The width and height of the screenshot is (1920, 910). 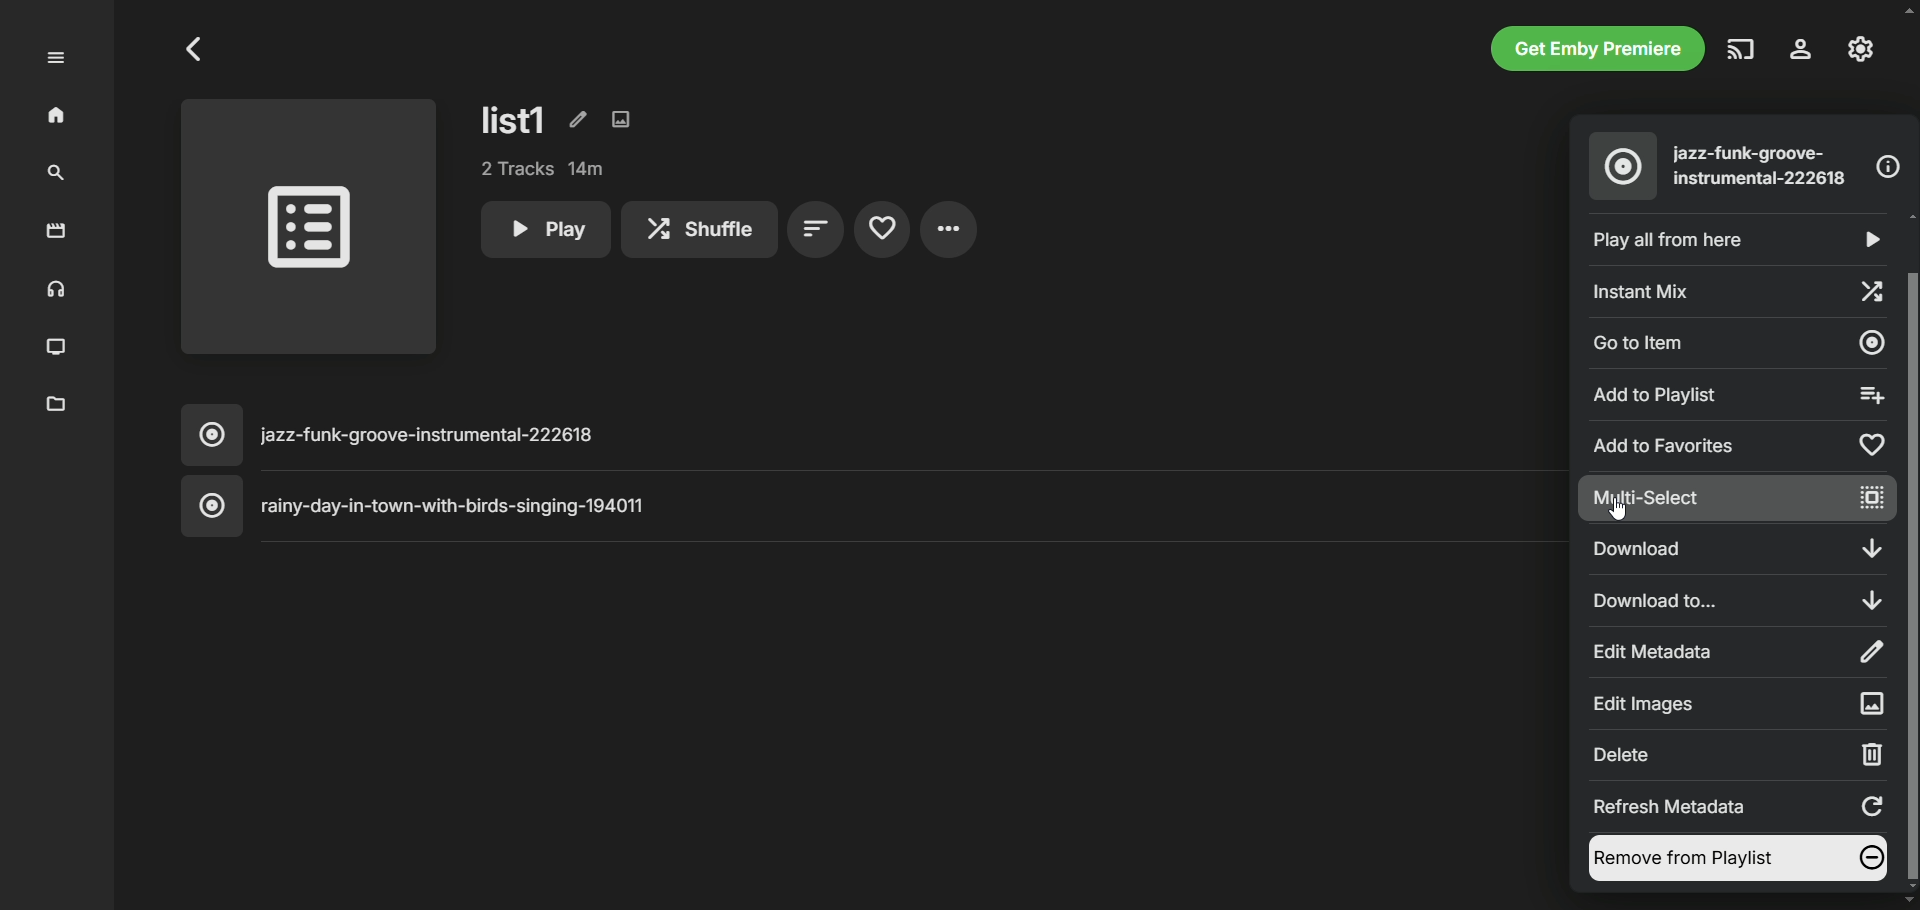 What do you see at coordinates (1623, 166) in the screenshot?
I see `music album` at bounding box center [1623, 166].